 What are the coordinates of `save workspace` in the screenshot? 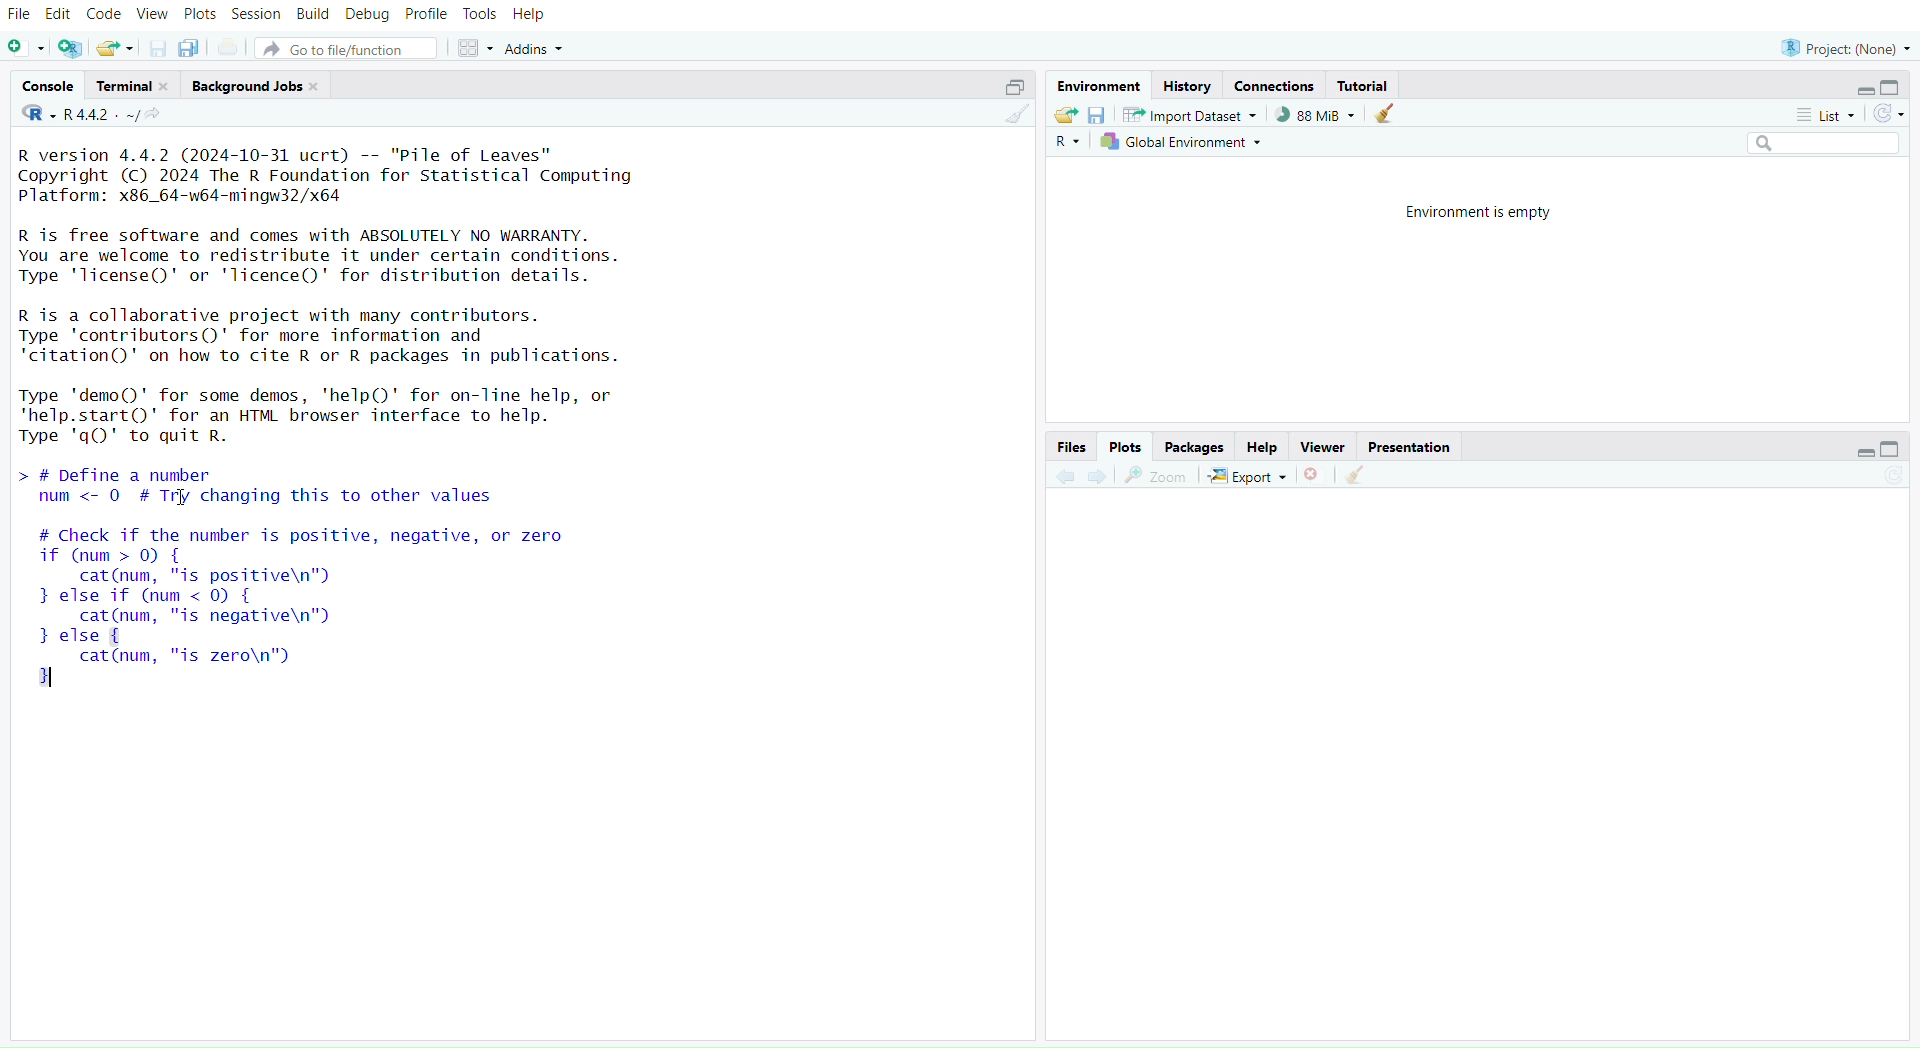 It's located at (1097, 118).